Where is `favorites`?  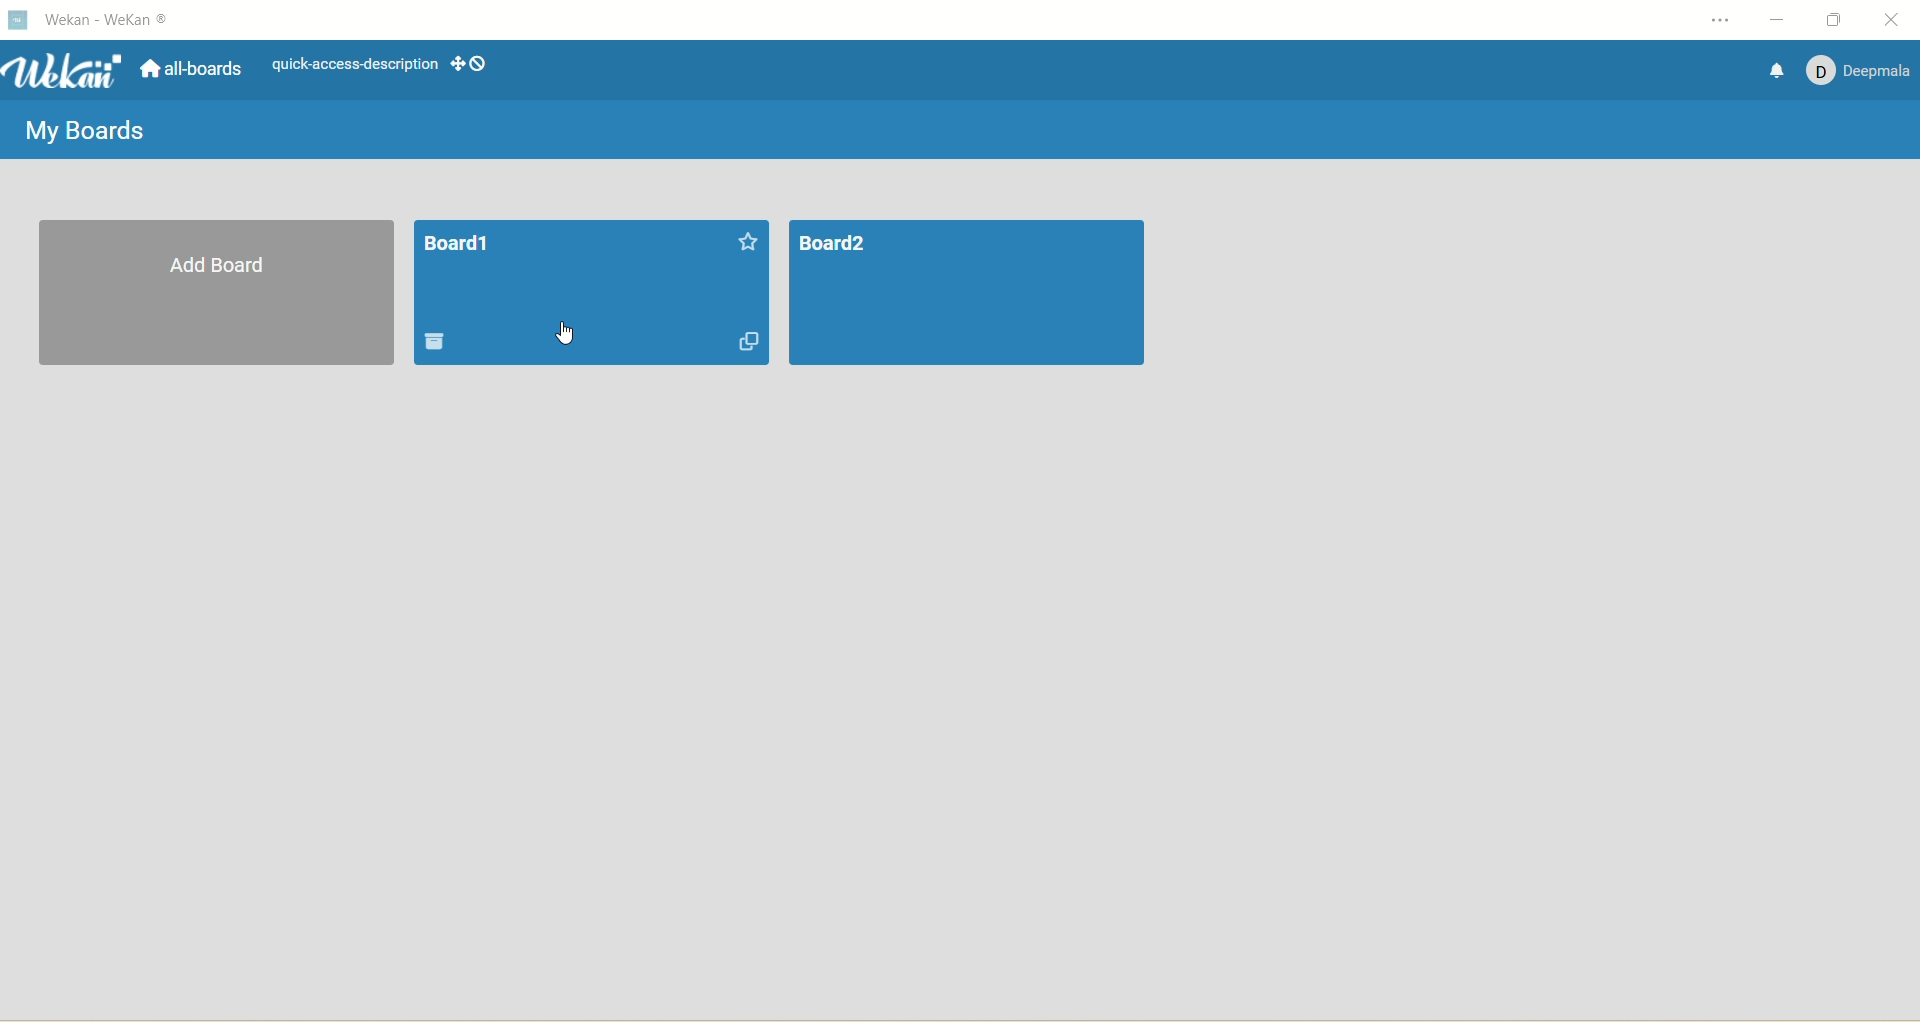
favorites is located at coordinates (748, 242).